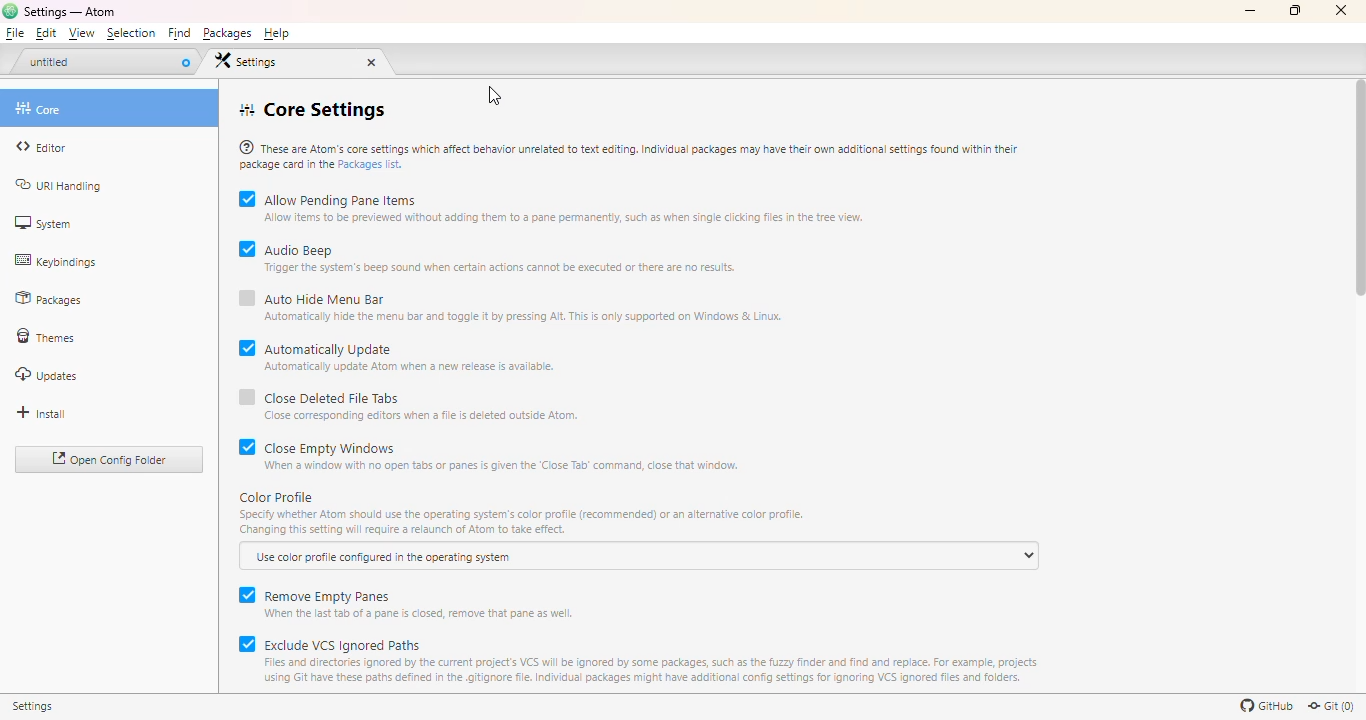 Image resolution: width=1366 pixels, height=720 pixels. What do you see at coordinates (246, 305) in the screenshot?
I see `checkbox` at bounding box center [246, 305].